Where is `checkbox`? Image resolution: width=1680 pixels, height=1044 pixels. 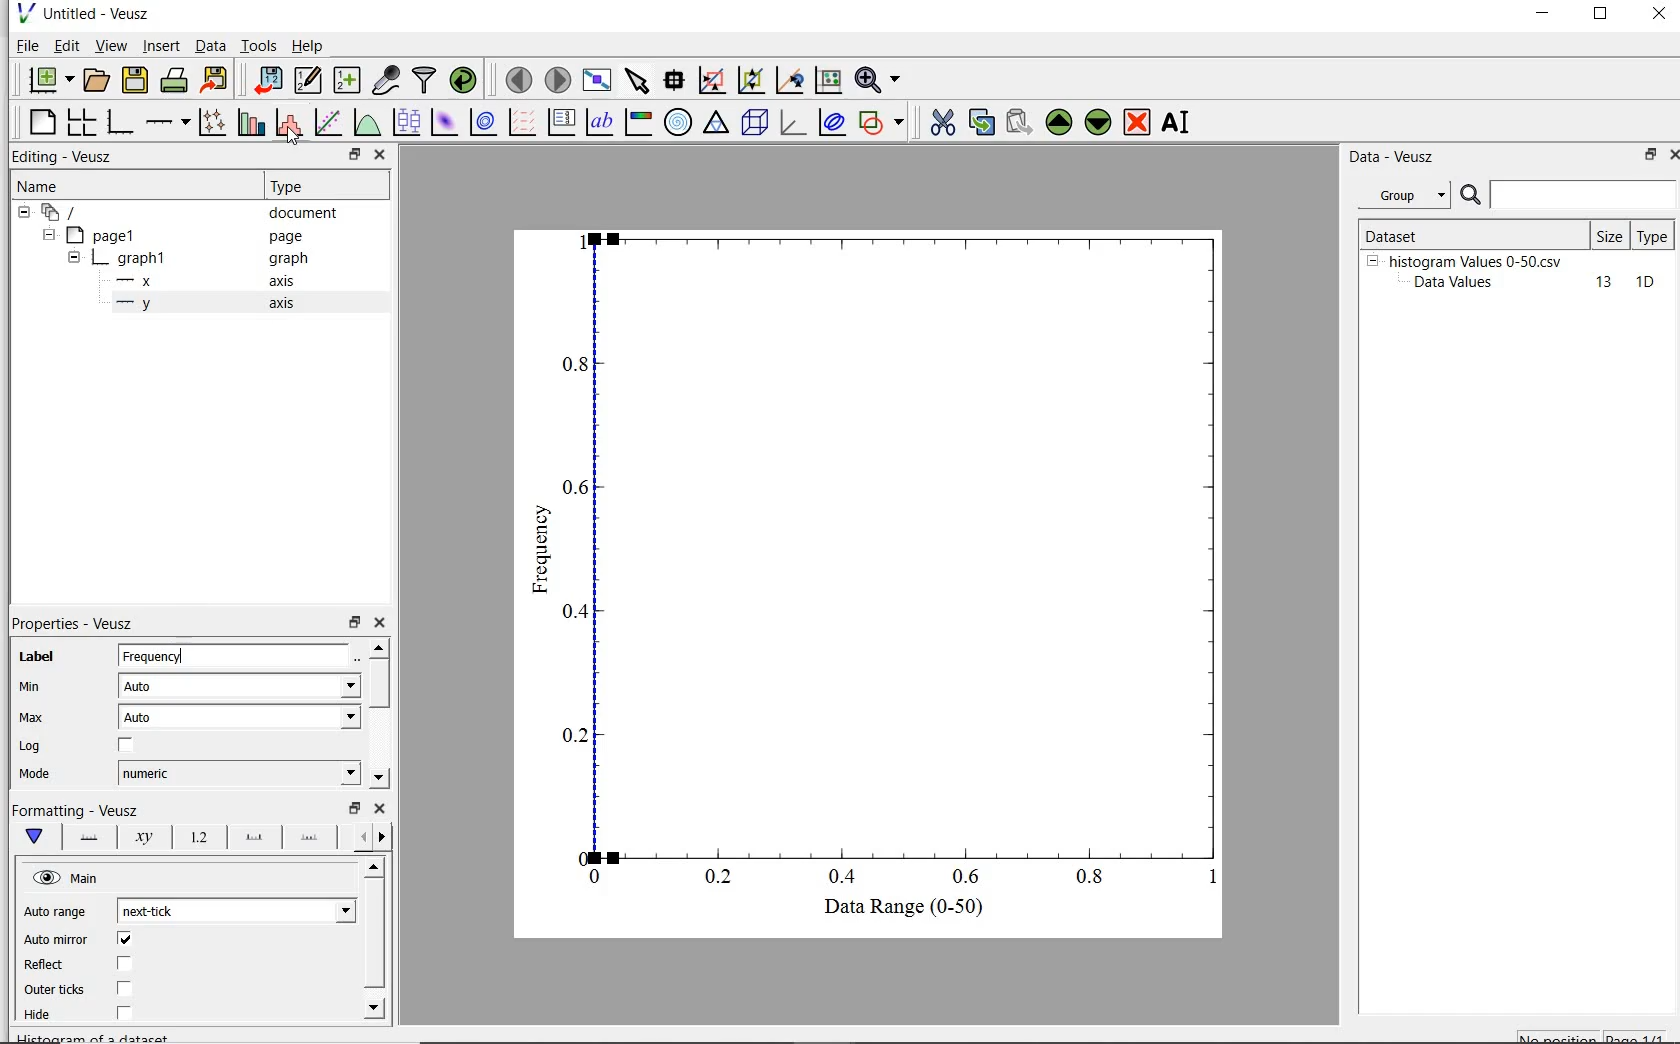
checkbox is located at coordinates (125, 989).